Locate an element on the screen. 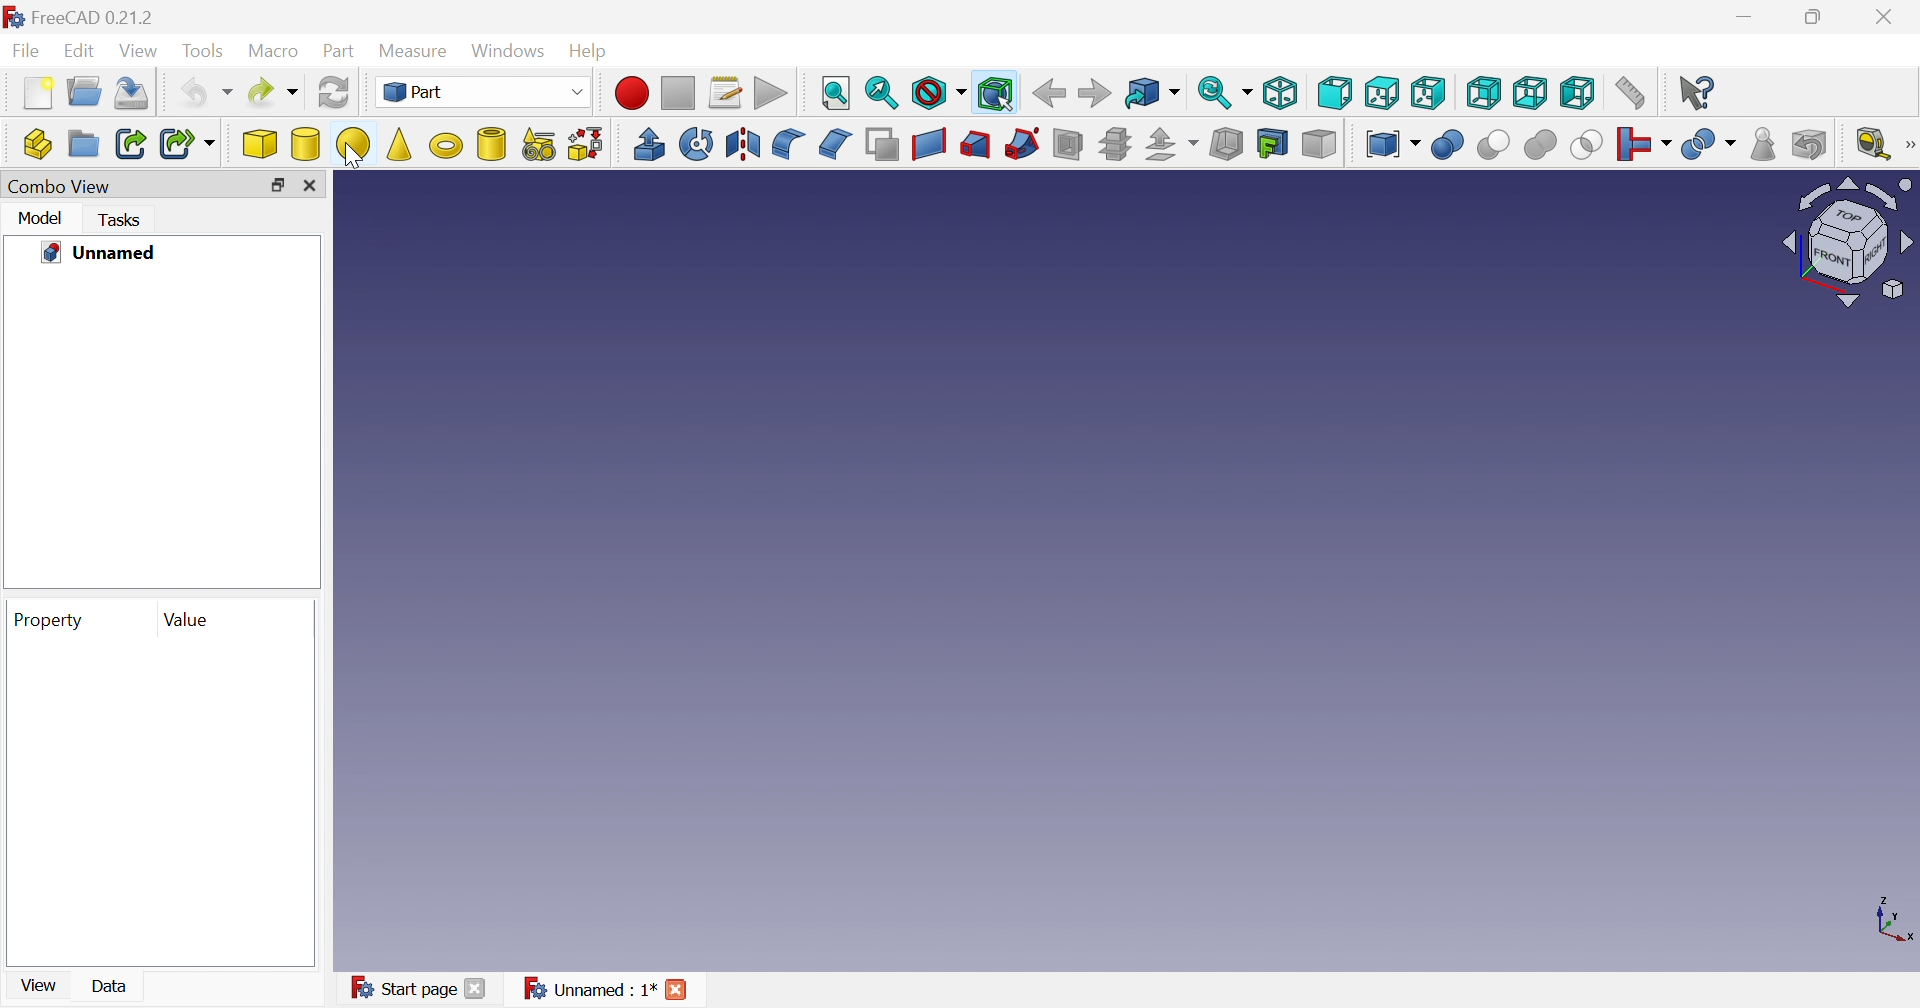 The width and height of the screenshot is (1920, 1008). Stop macro recording is located at coordinates (677, 91).